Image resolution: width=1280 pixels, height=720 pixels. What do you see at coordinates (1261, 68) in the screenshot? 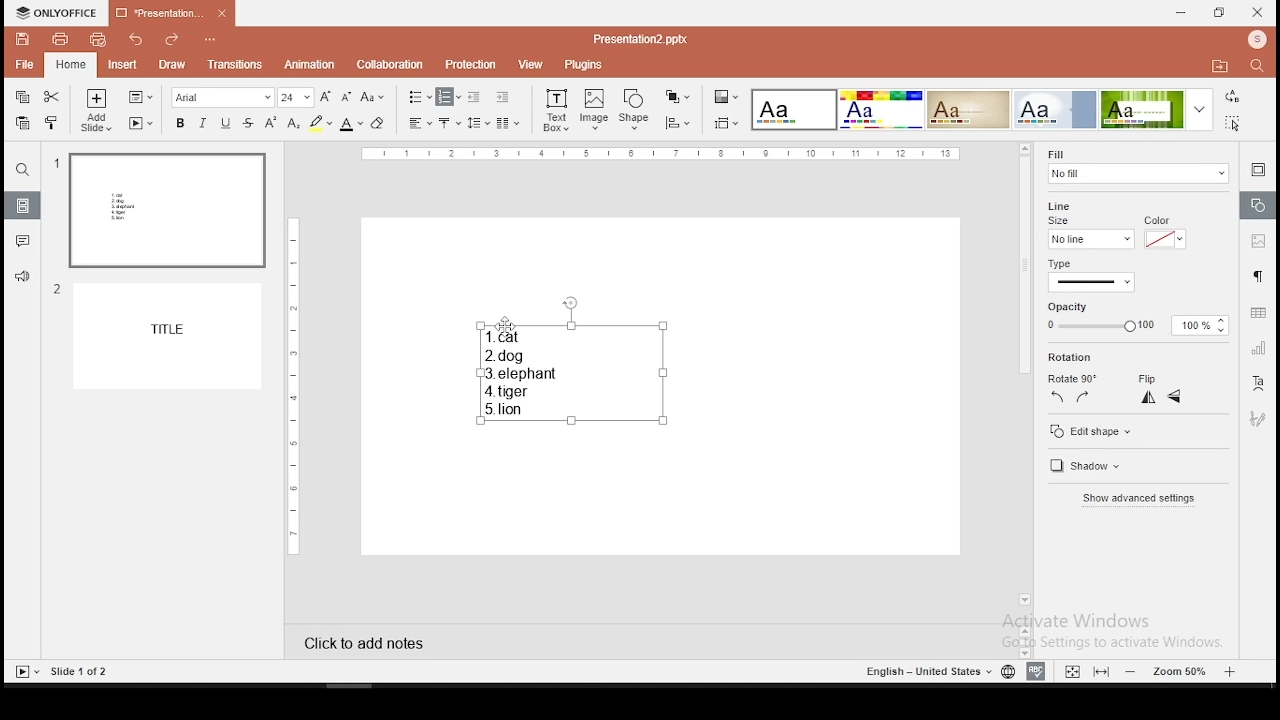
I see `search` at bounding box center [1261, 68].